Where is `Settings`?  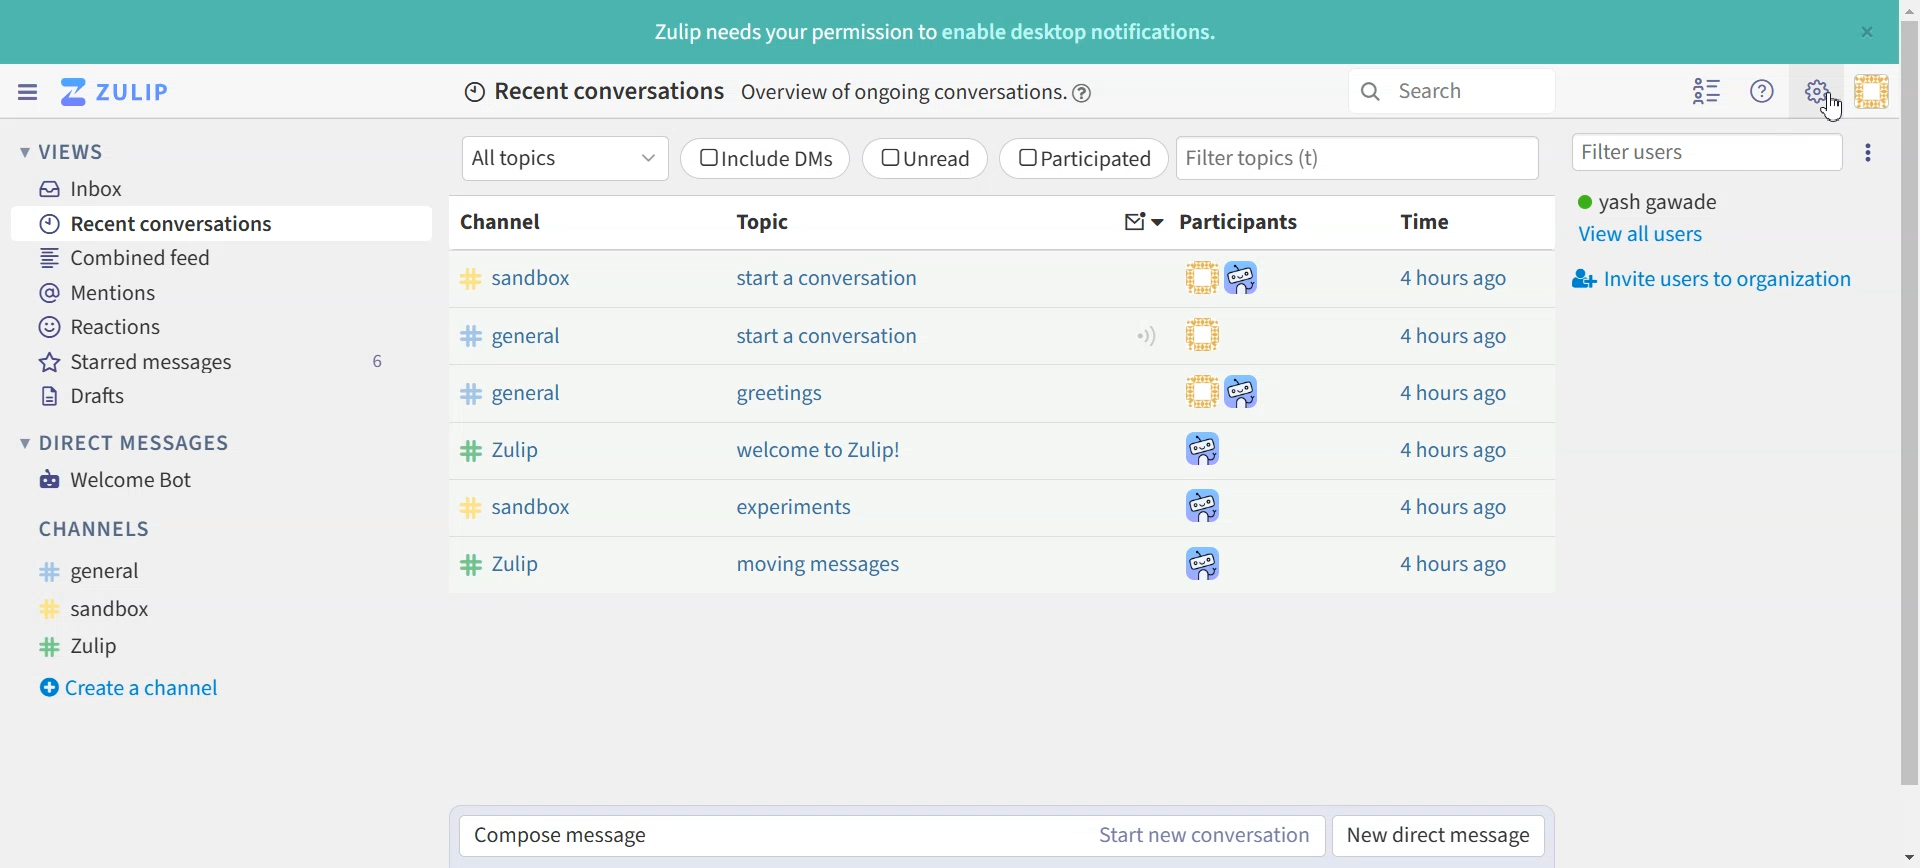 Settings is located at coordinates (1871, 150).